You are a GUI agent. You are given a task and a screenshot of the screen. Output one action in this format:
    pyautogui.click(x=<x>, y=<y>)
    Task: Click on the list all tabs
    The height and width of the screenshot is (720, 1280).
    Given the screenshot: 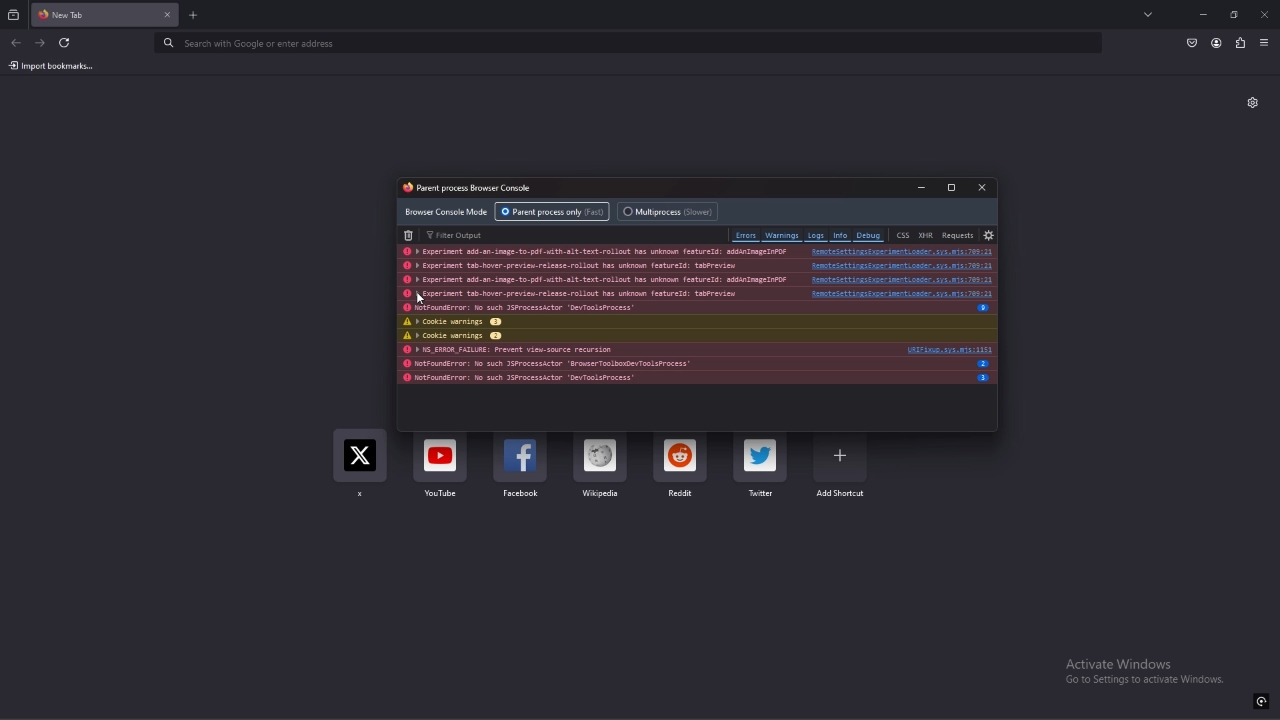 What is the action you would take?
    pyautogui.click(x=1150, y=16)
    